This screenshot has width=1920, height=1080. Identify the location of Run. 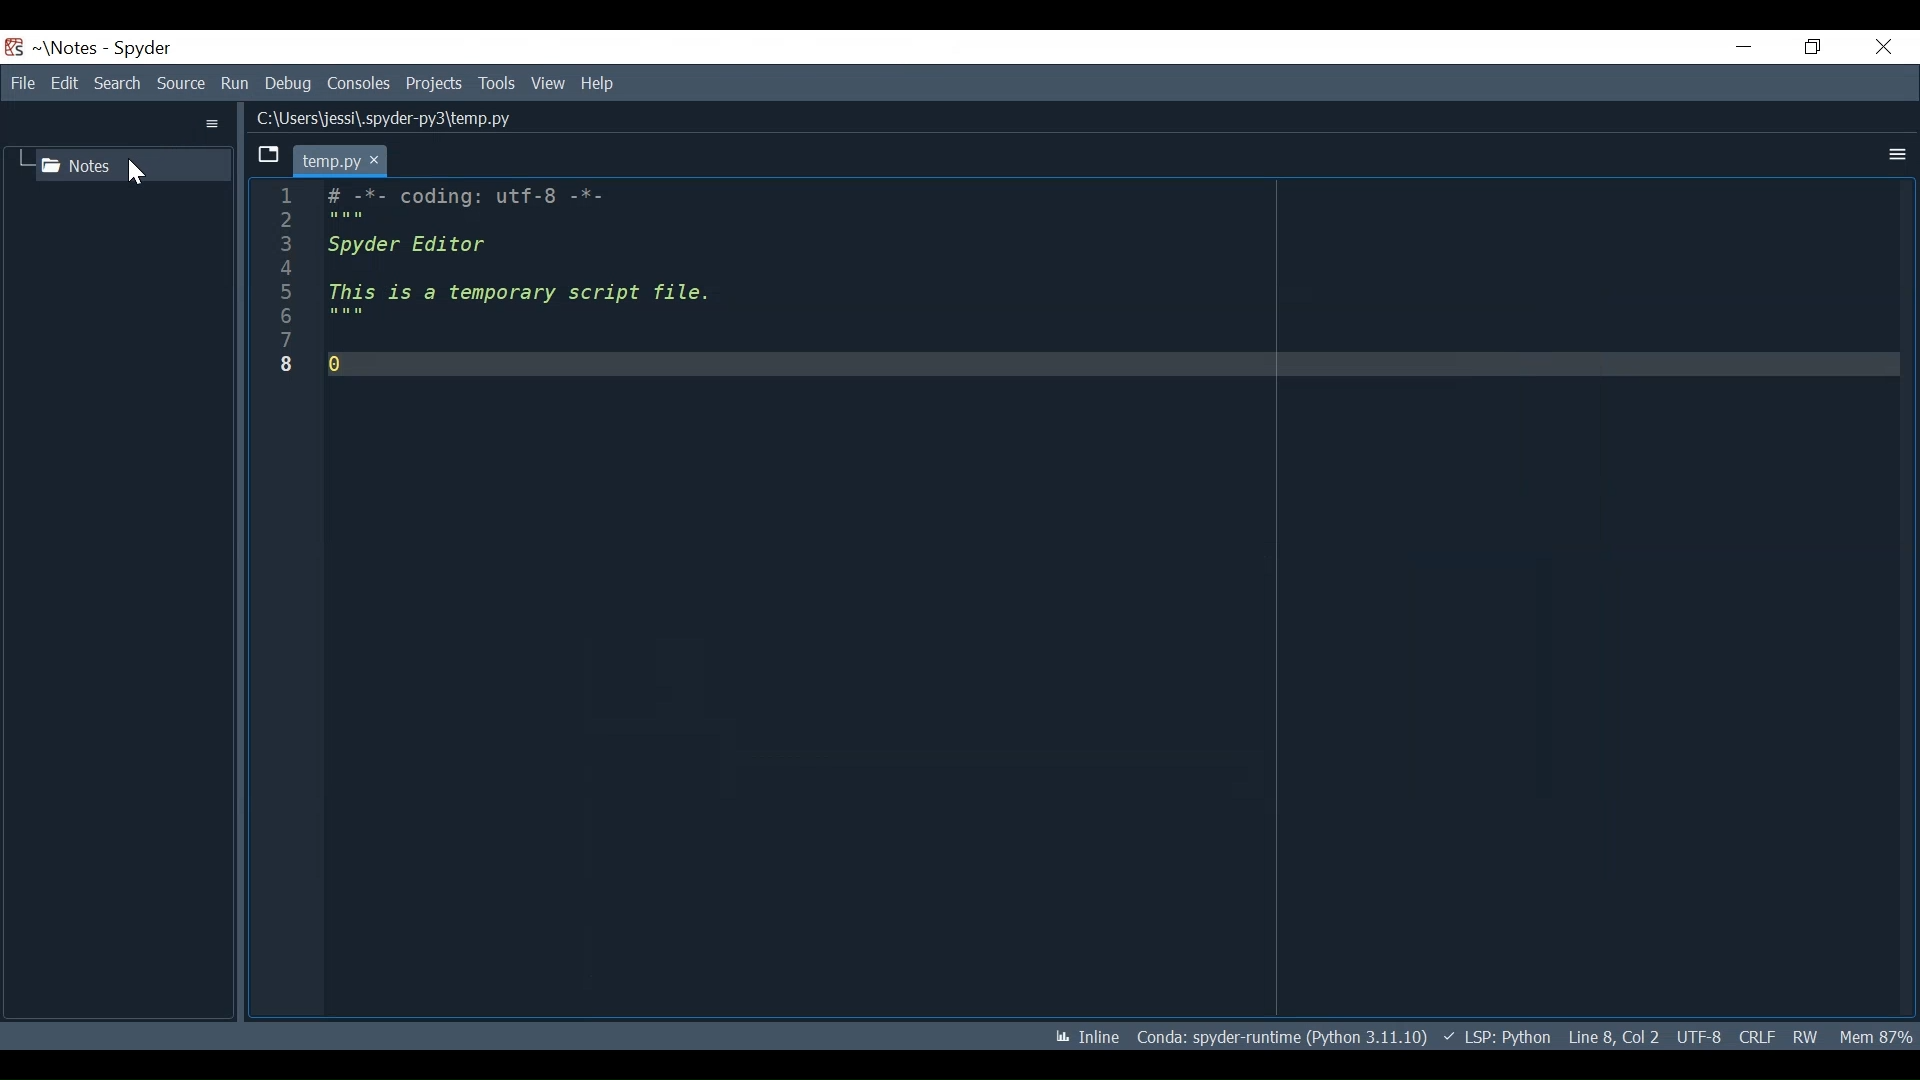
(232, 83).